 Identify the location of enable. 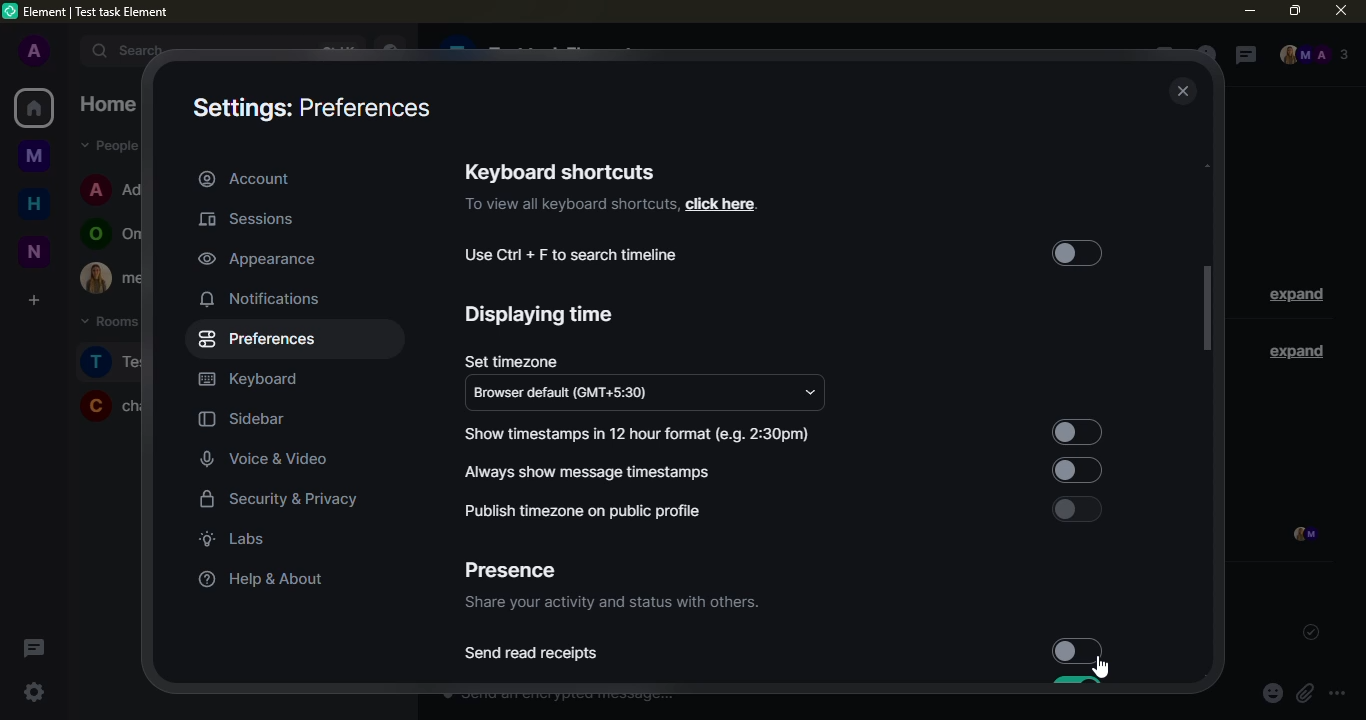
(1077, 255).